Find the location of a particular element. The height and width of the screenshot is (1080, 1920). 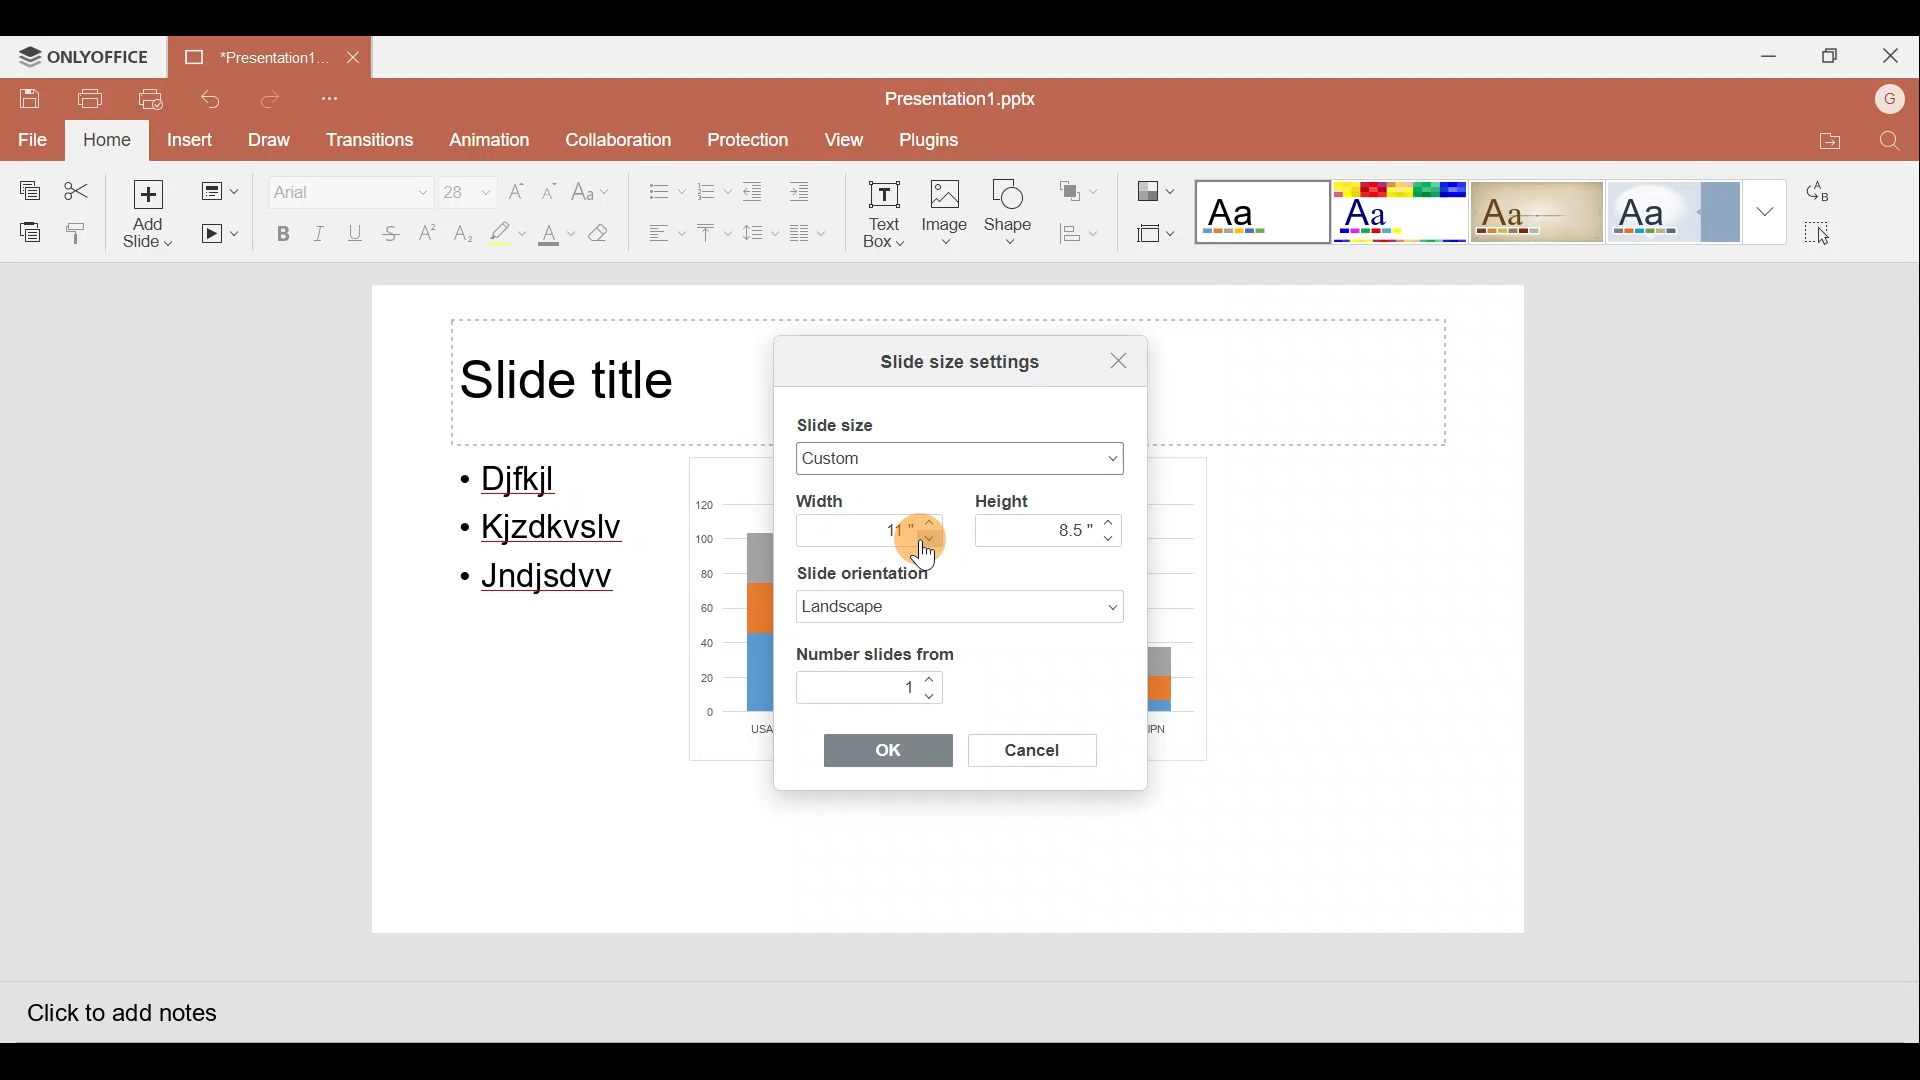

Horizontal align is located at coordinates (661, 235).